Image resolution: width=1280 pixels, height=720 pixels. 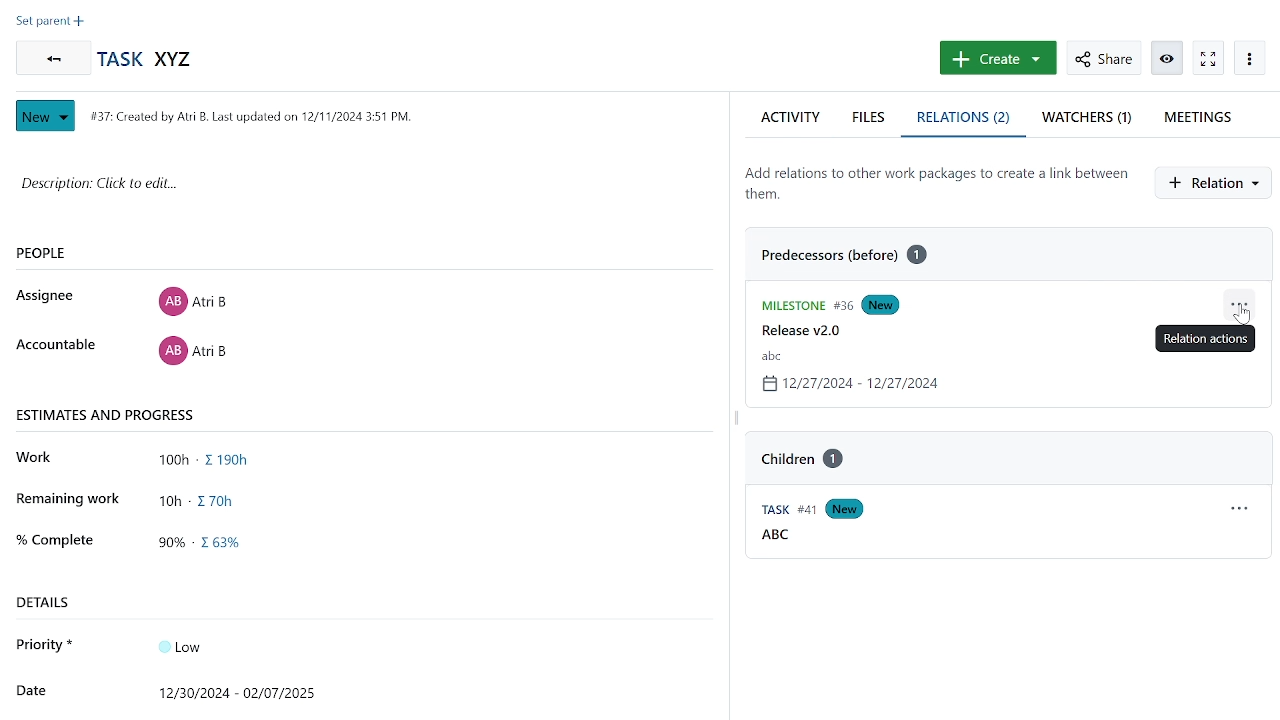 What do you see at coordinates (779, 510) in the screenshot?
I see `Task #41` at bounding box center [779, 510].